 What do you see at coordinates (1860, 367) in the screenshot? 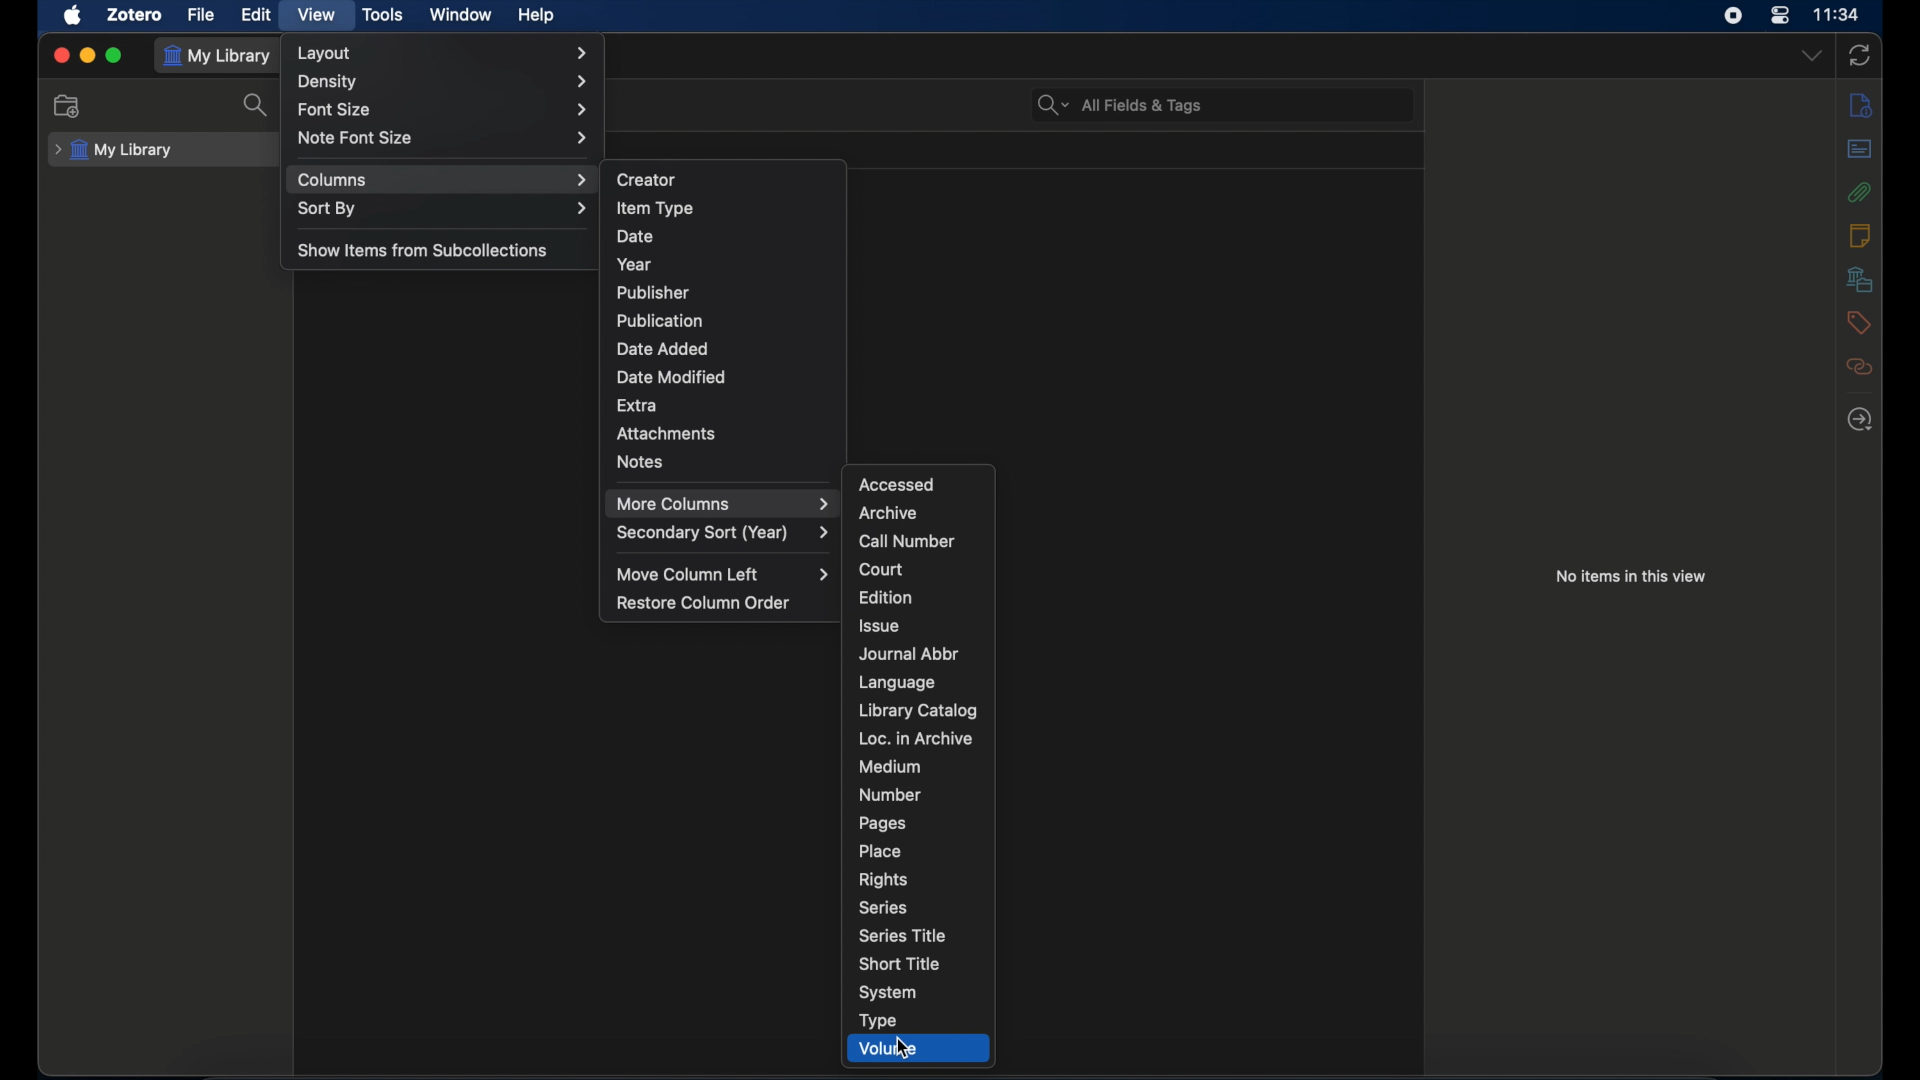
I see `related` at bounding box center [1860, 367].